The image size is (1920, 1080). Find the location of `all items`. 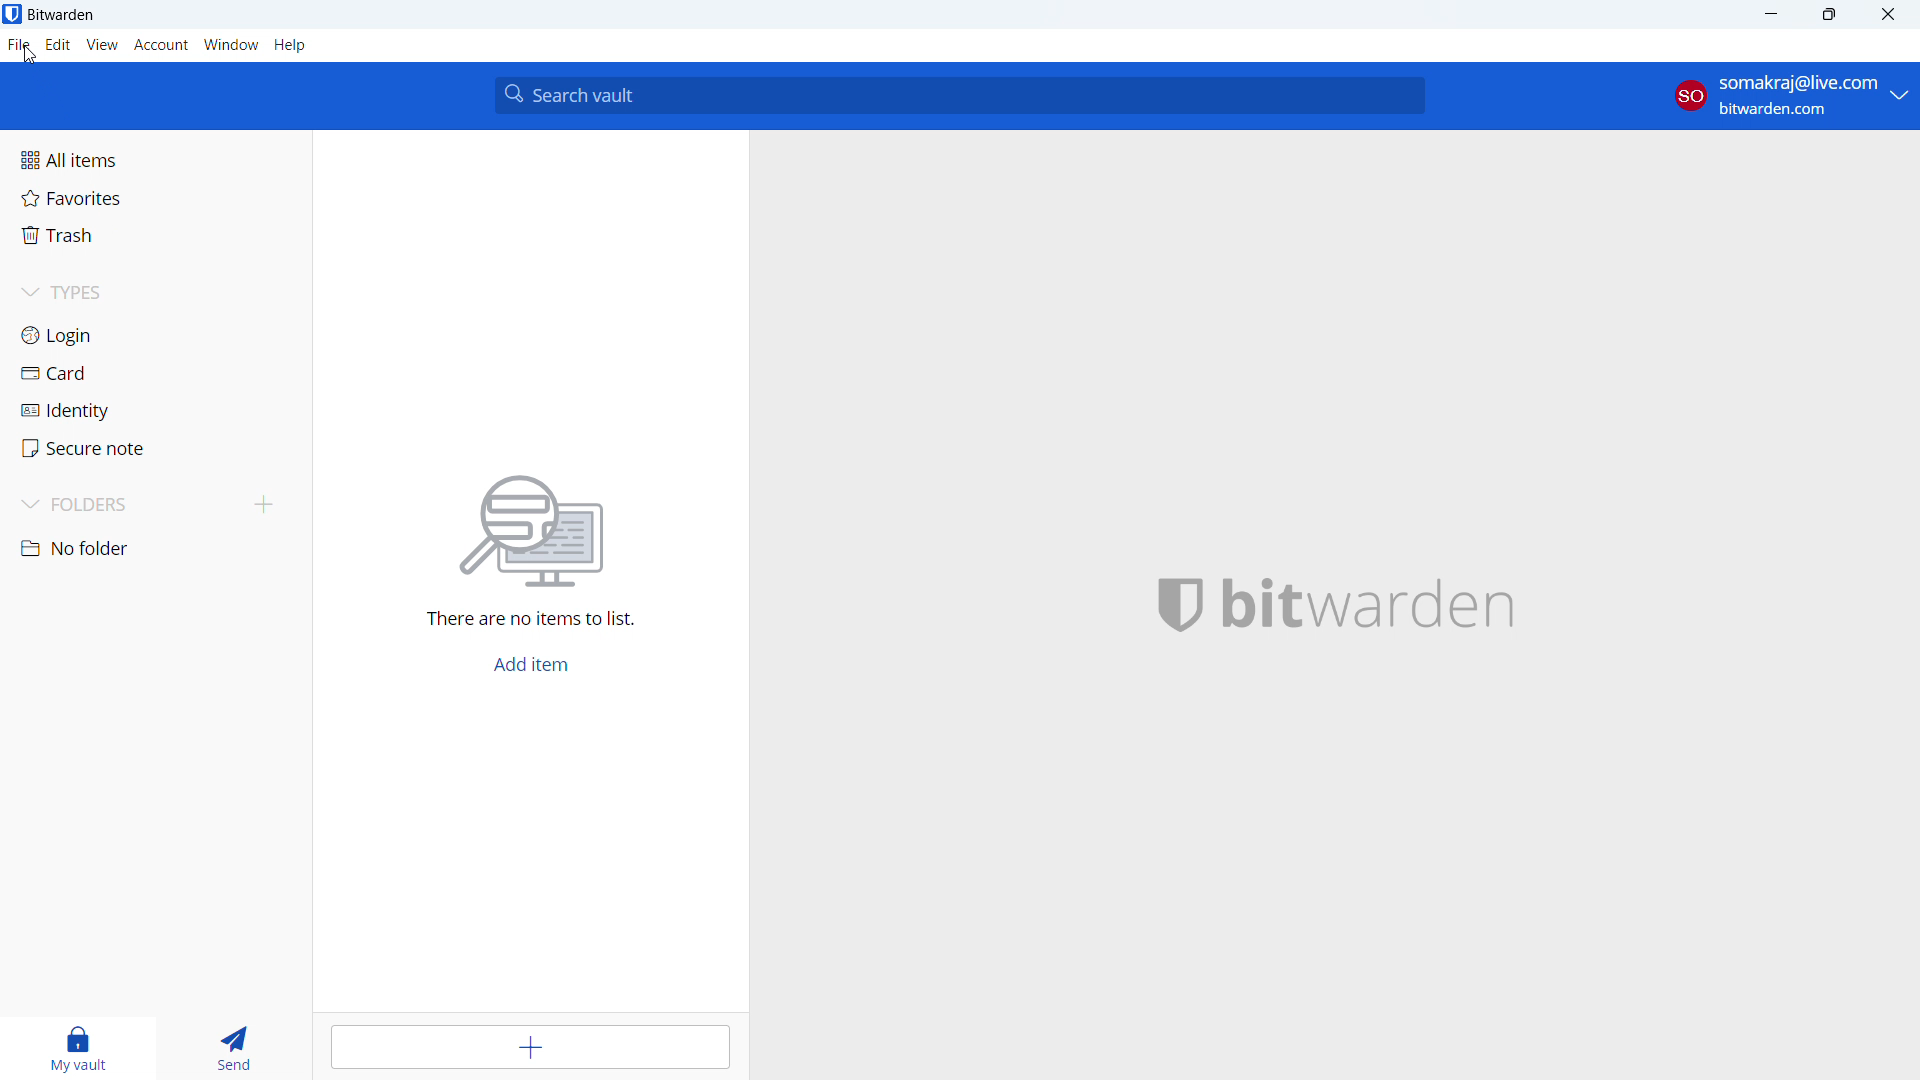

all items is located at coordinates (152, 159).